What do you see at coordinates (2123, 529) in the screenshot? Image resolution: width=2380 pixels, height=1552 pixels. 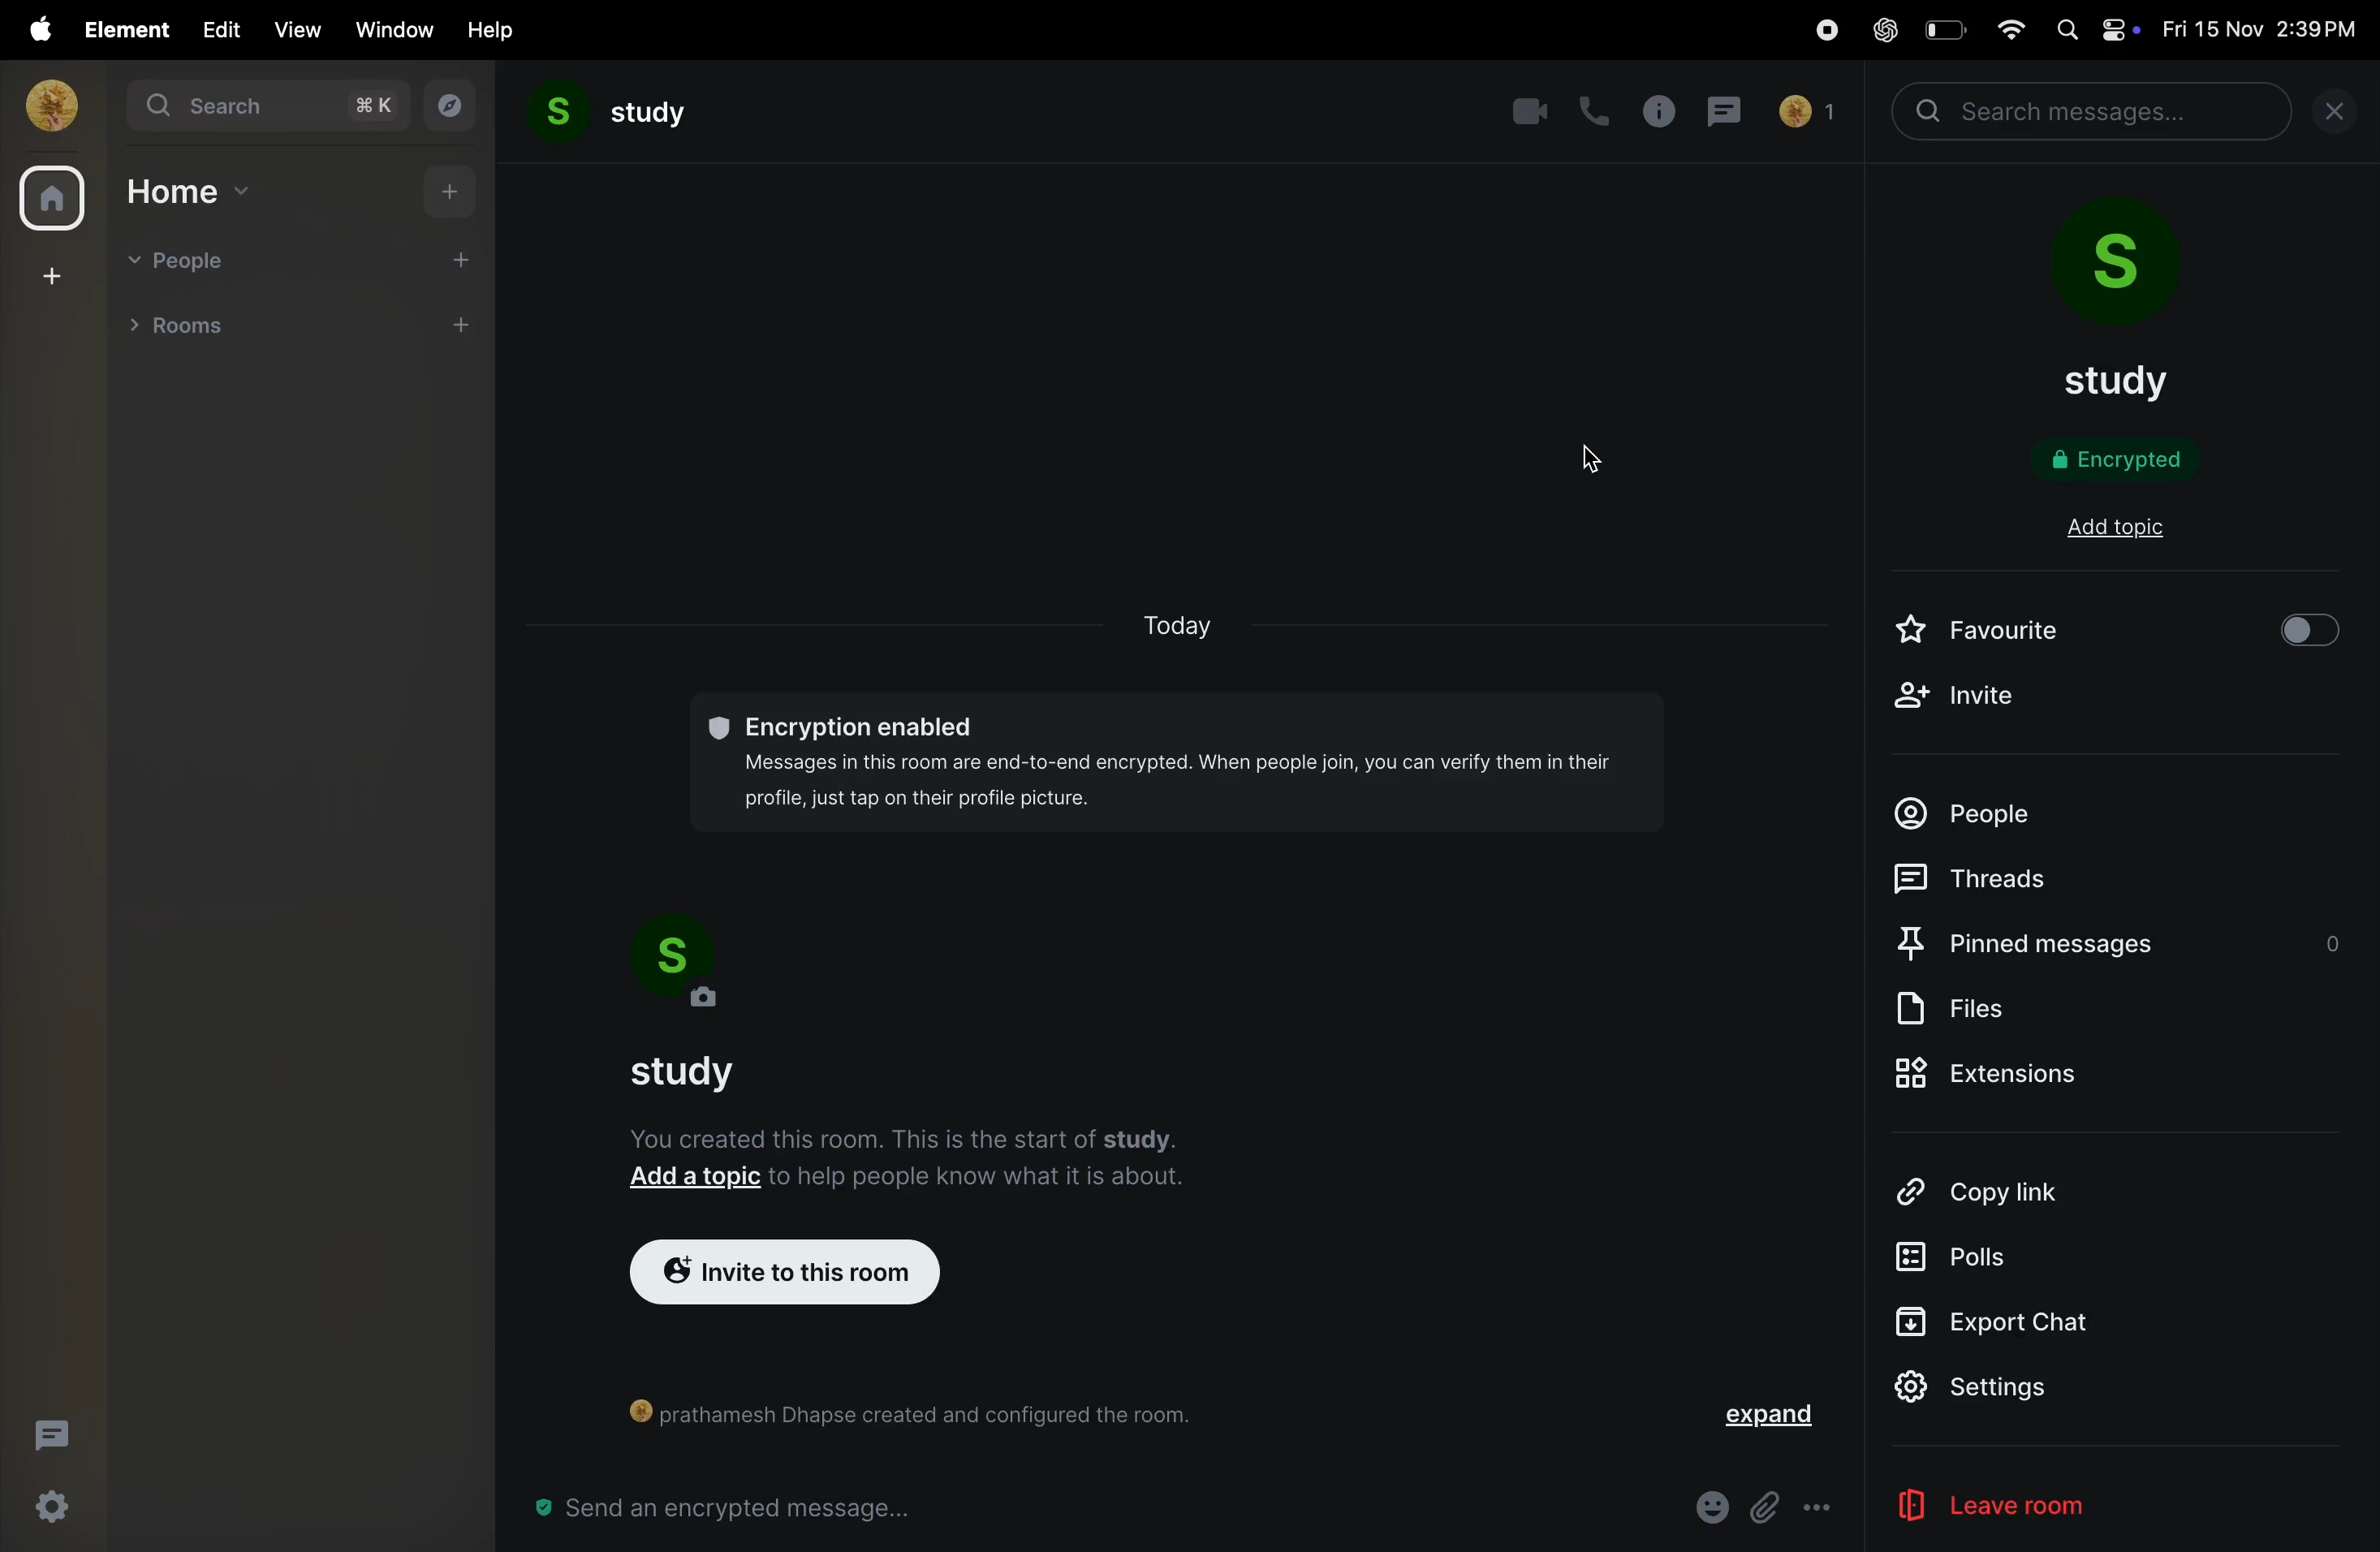 I see `add topi` at bounding box center [2123, 529].